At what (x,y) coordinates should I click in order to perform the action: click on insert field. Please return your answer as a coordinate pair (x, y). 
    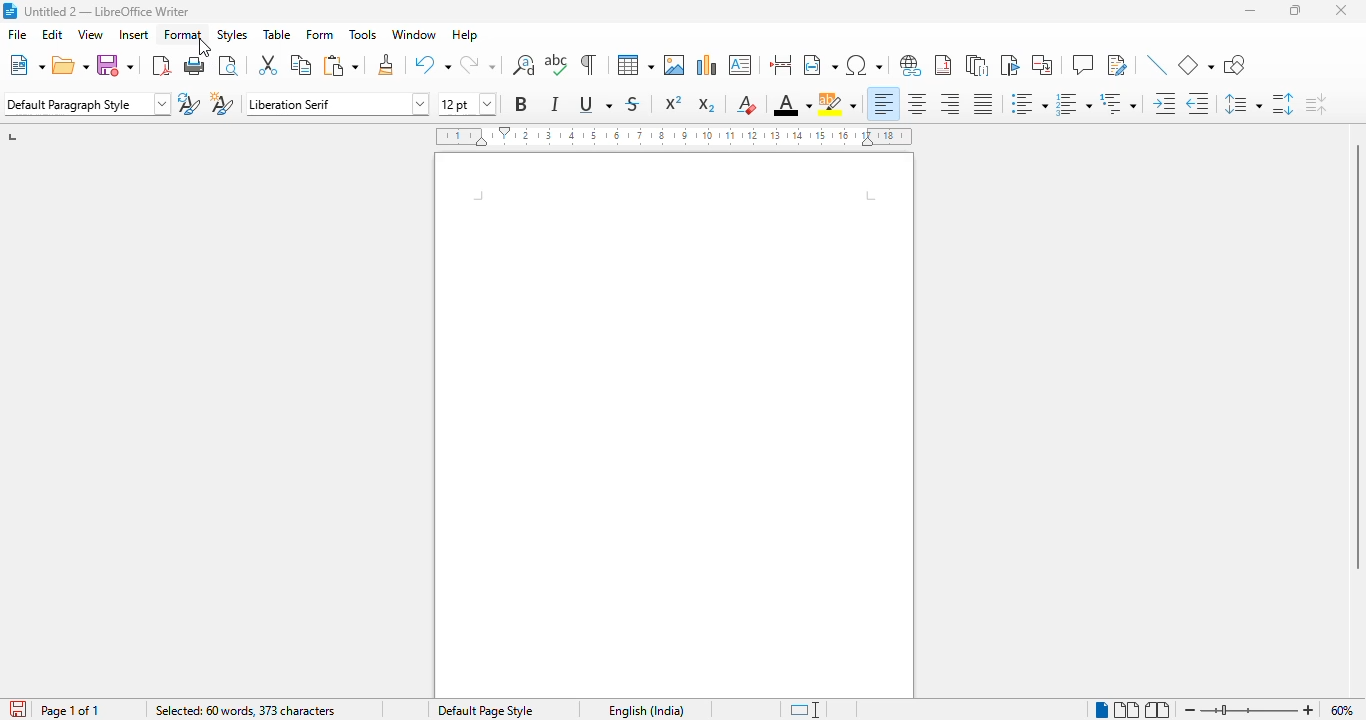
    Looking at the image, I should click on (820, 65).